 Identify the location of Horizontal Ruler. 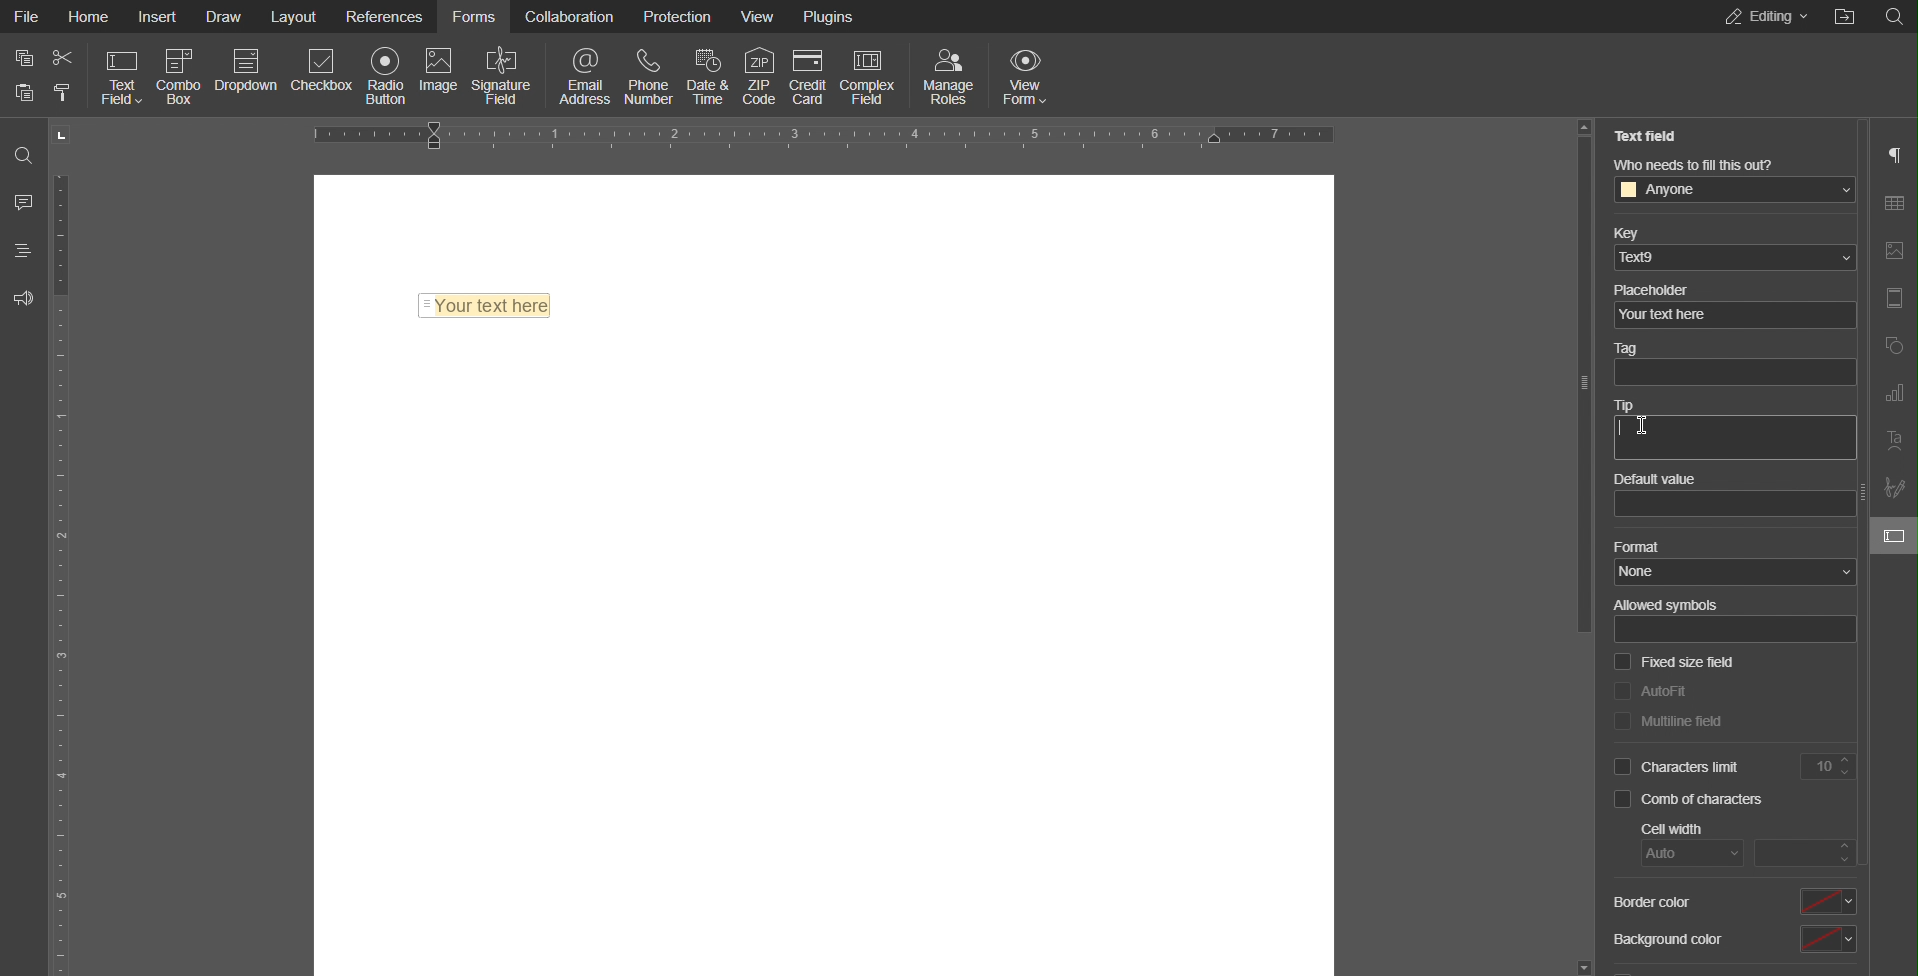
(825, 136).